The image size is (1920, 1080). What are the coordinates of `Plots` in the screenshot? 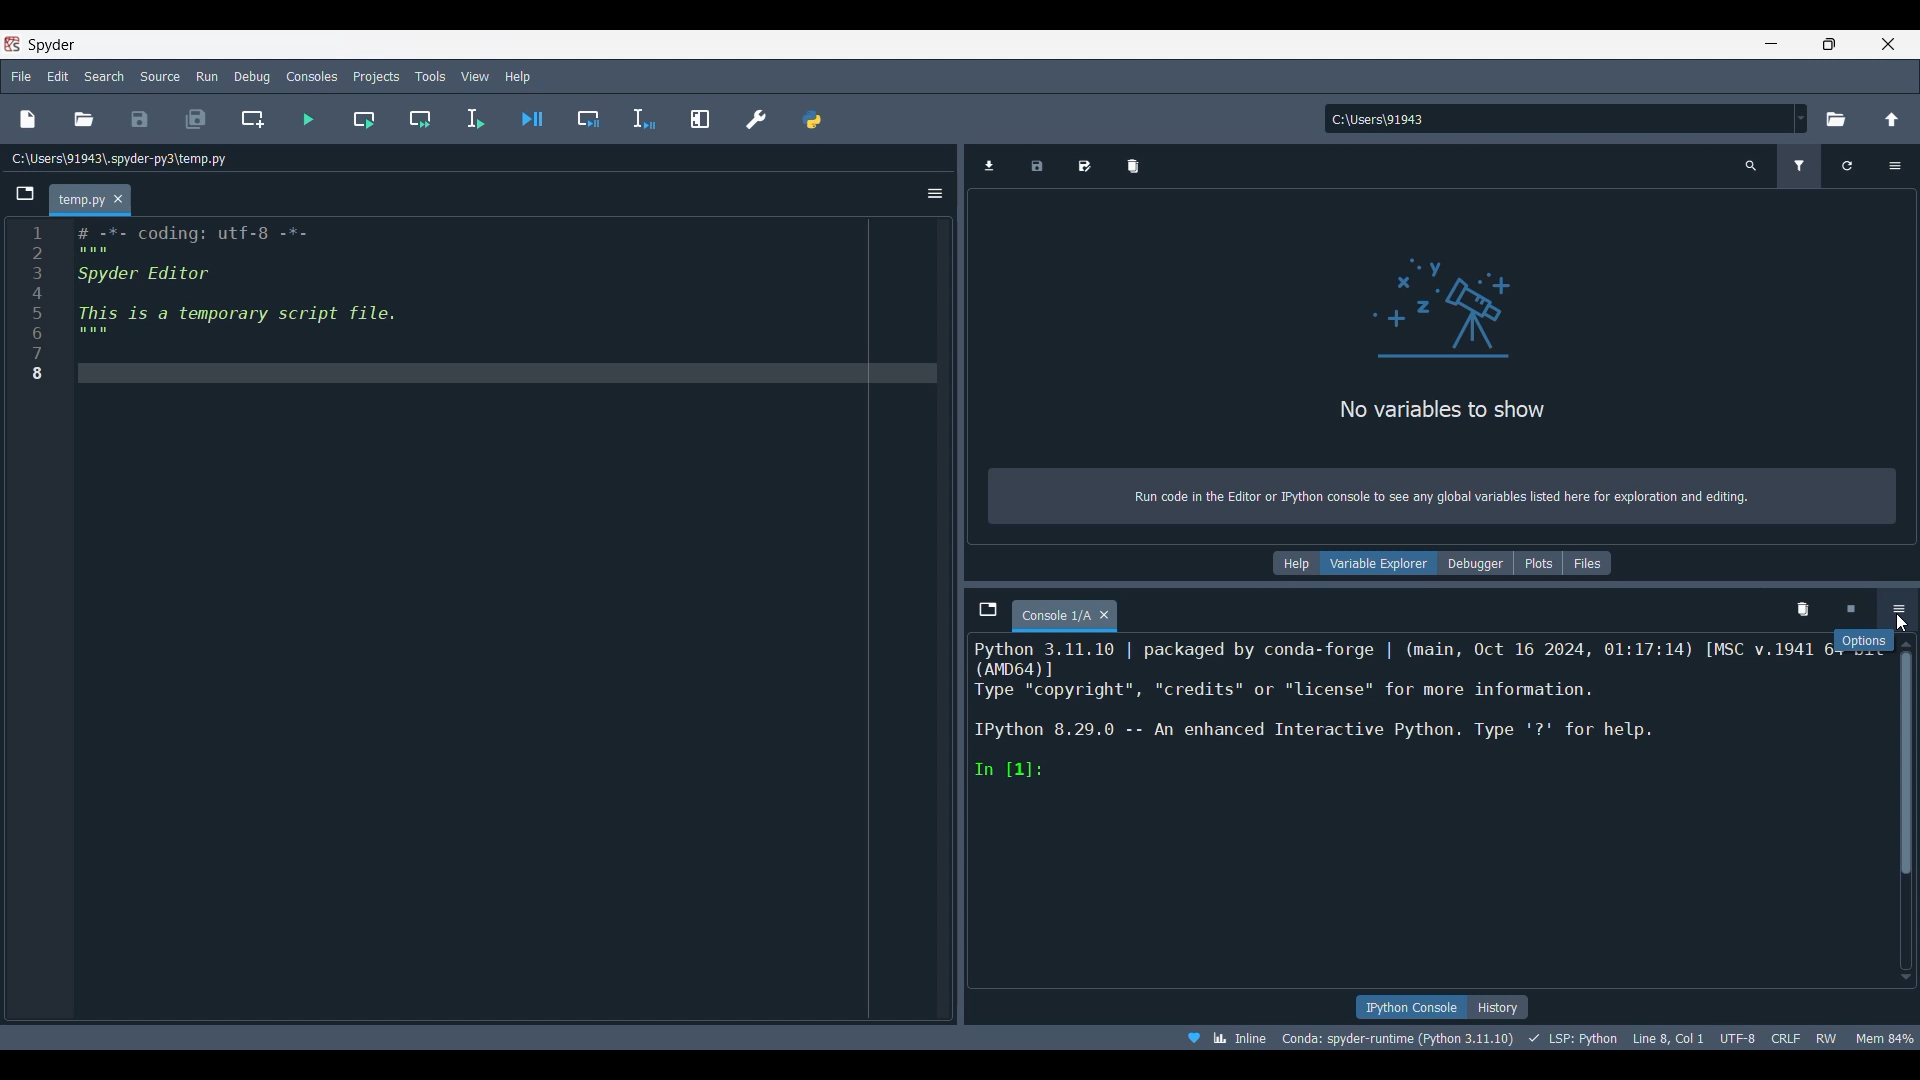 It's located at (1538, 563).